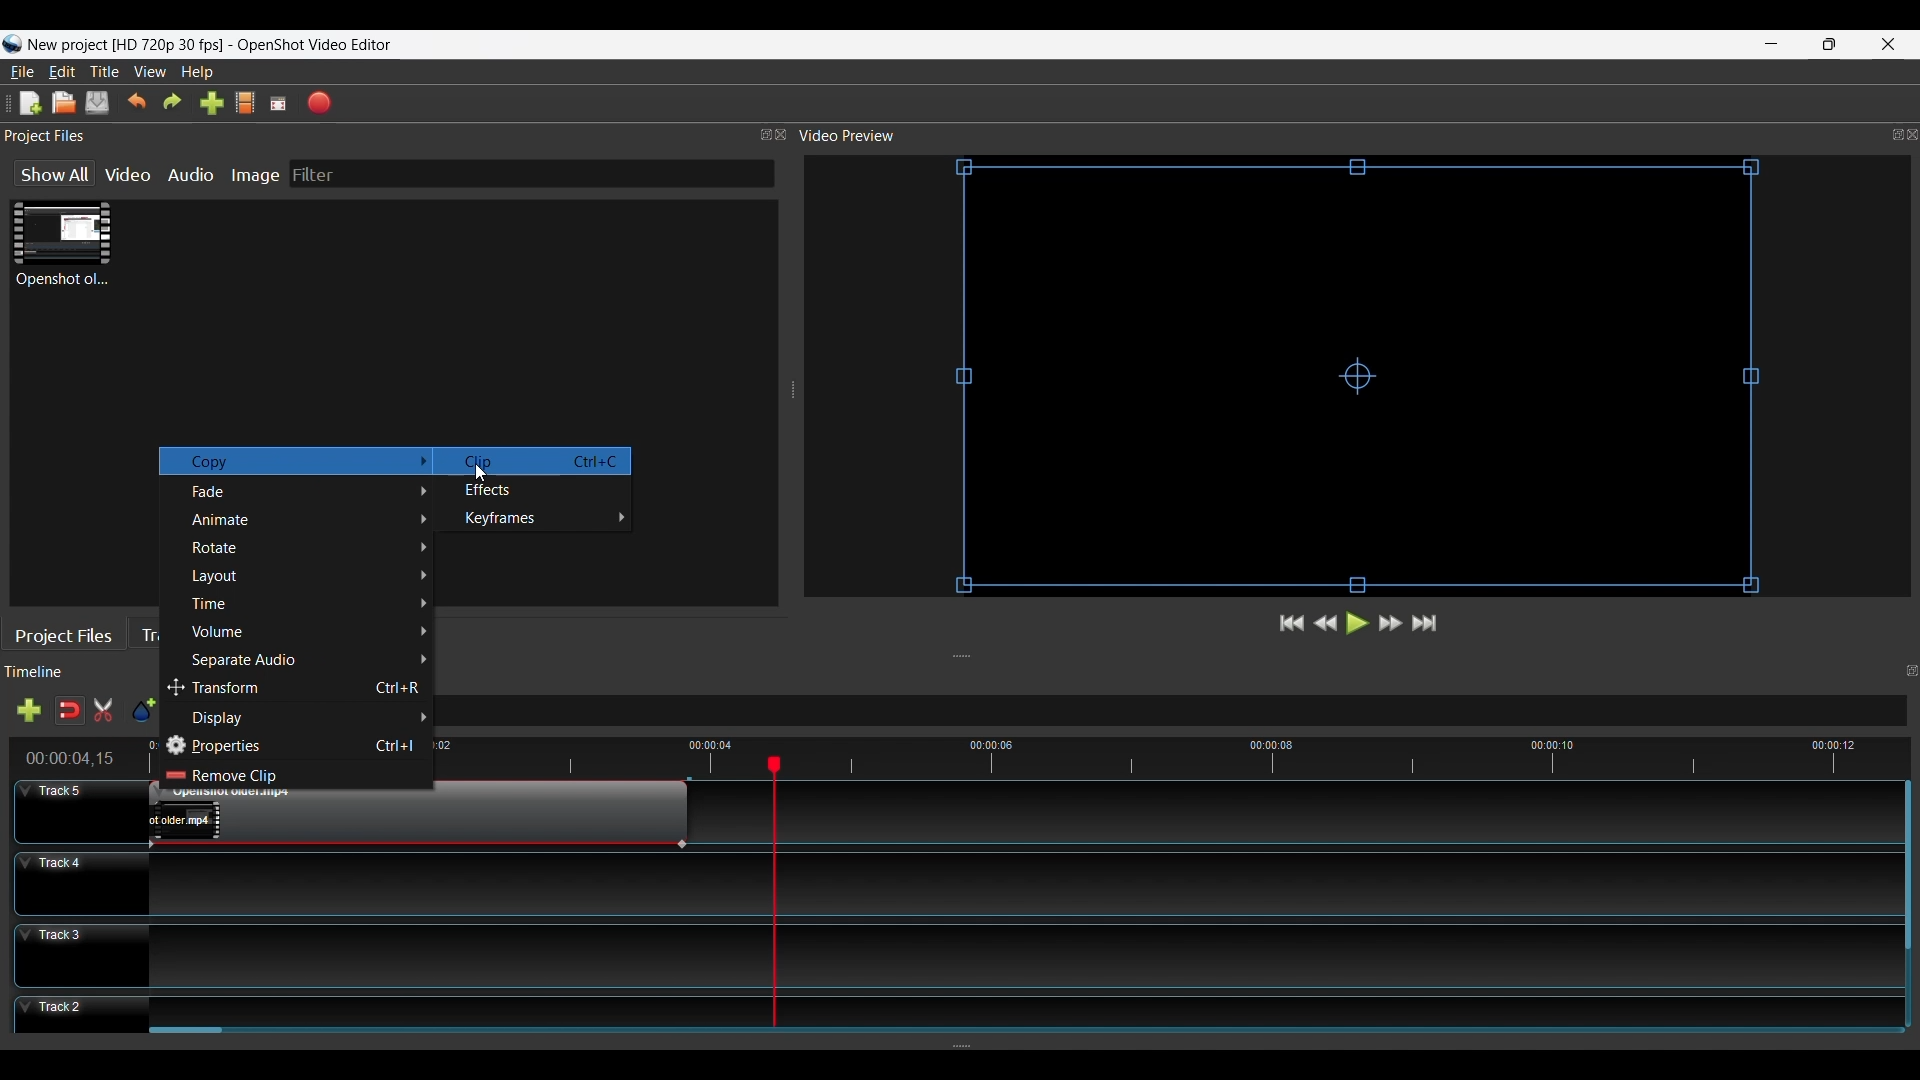  Describe the element at coordinates (1391, 623) in the screenshot. I see `Fast Forward` at that location.